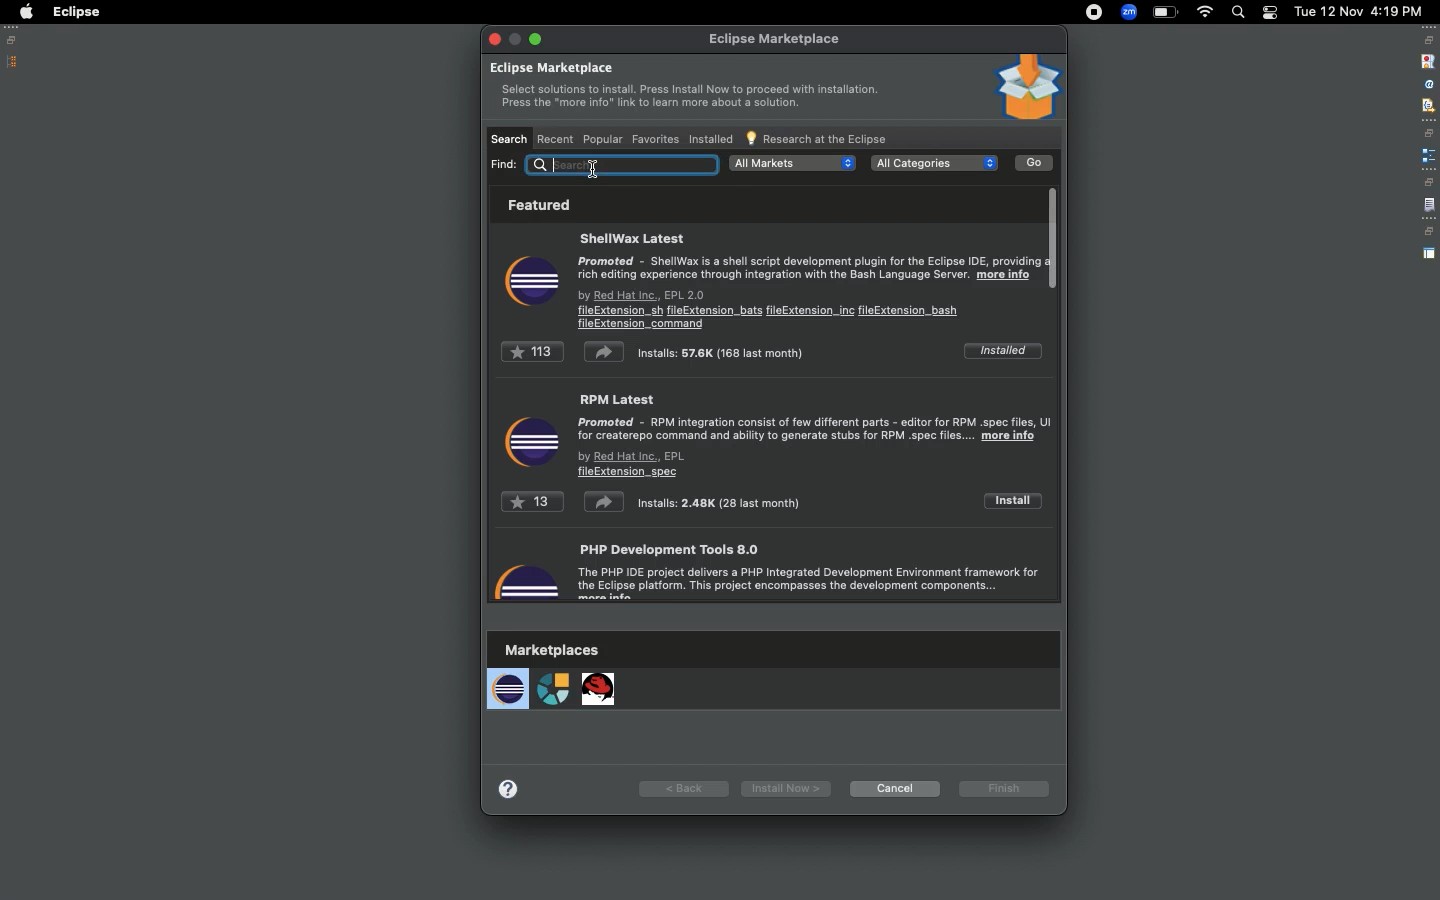 This screenshot has width=1440, height=900. Describe the element at coordinates (683, 787) in the screenshot. I see `Back` at that location.